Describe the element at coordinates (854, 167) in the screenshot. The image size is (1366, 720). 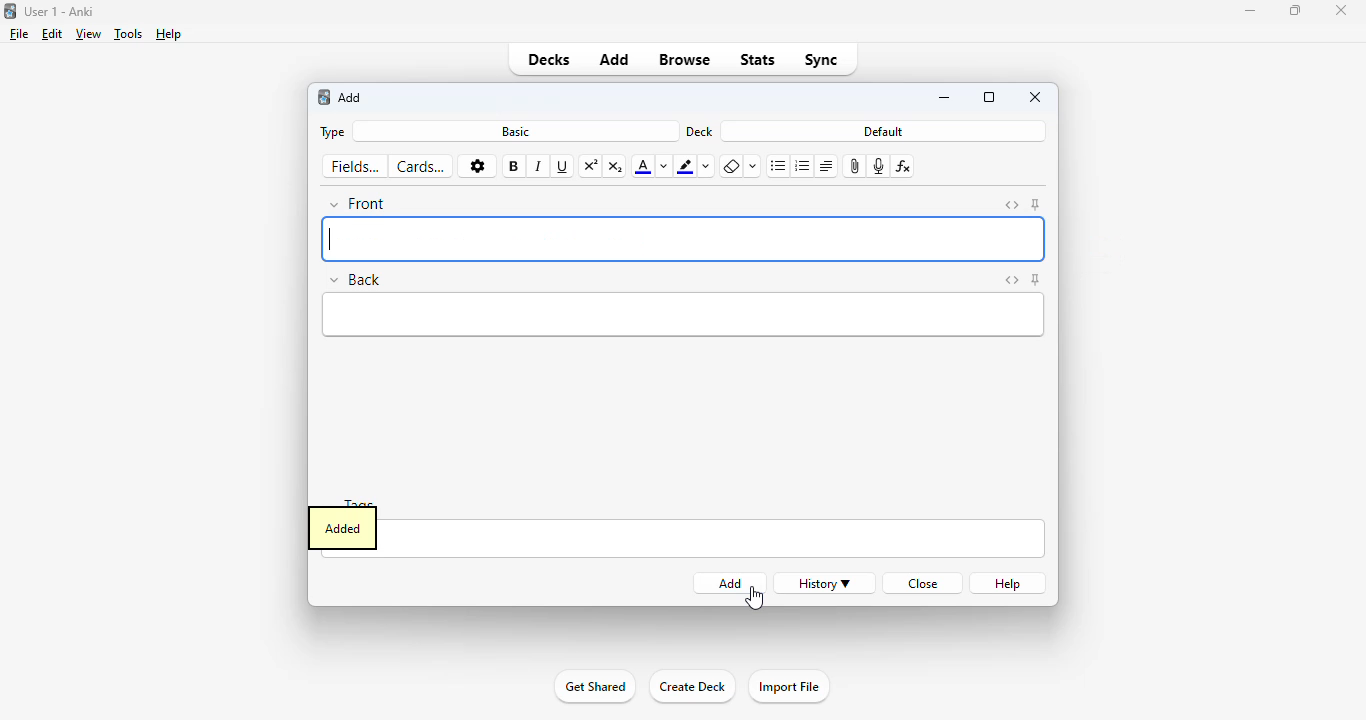
I see `attach pictures/audio/video` at that location.